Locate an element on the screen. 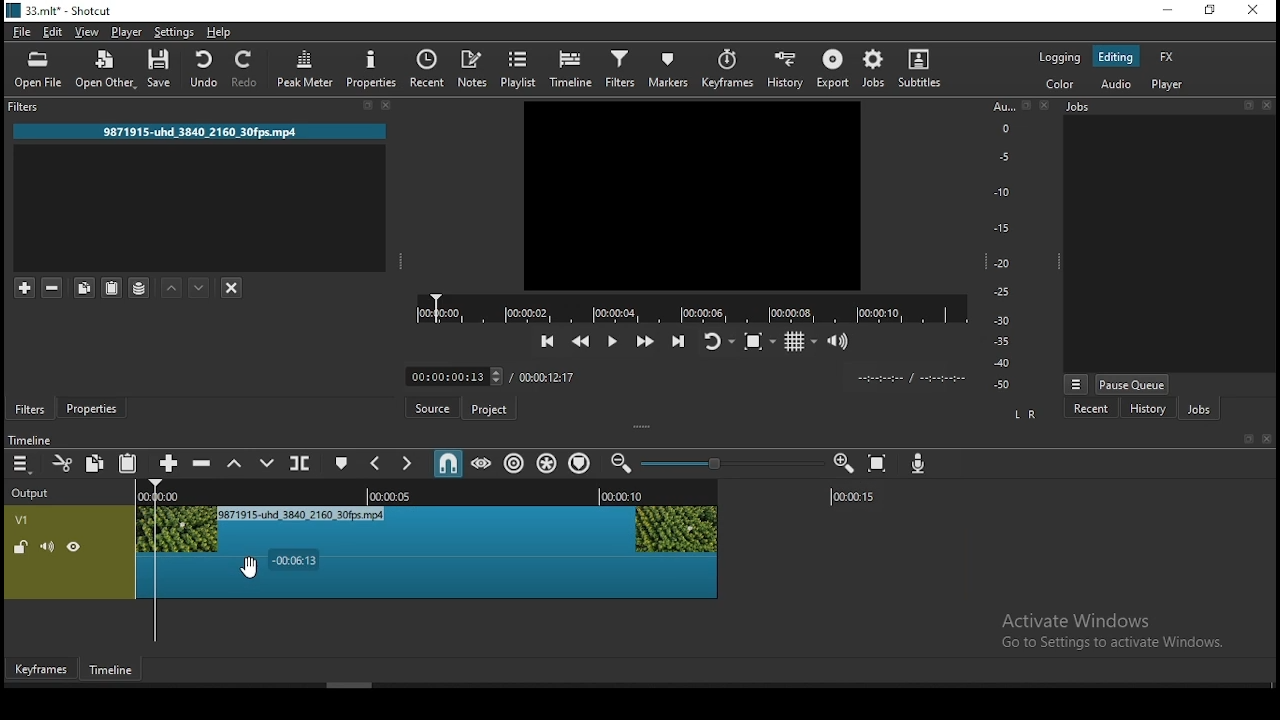 The width and height of the screenshot is (1280, 720). 00:00:00:13 3] / 00:00:19:00 is located at coordinates (487, 375).